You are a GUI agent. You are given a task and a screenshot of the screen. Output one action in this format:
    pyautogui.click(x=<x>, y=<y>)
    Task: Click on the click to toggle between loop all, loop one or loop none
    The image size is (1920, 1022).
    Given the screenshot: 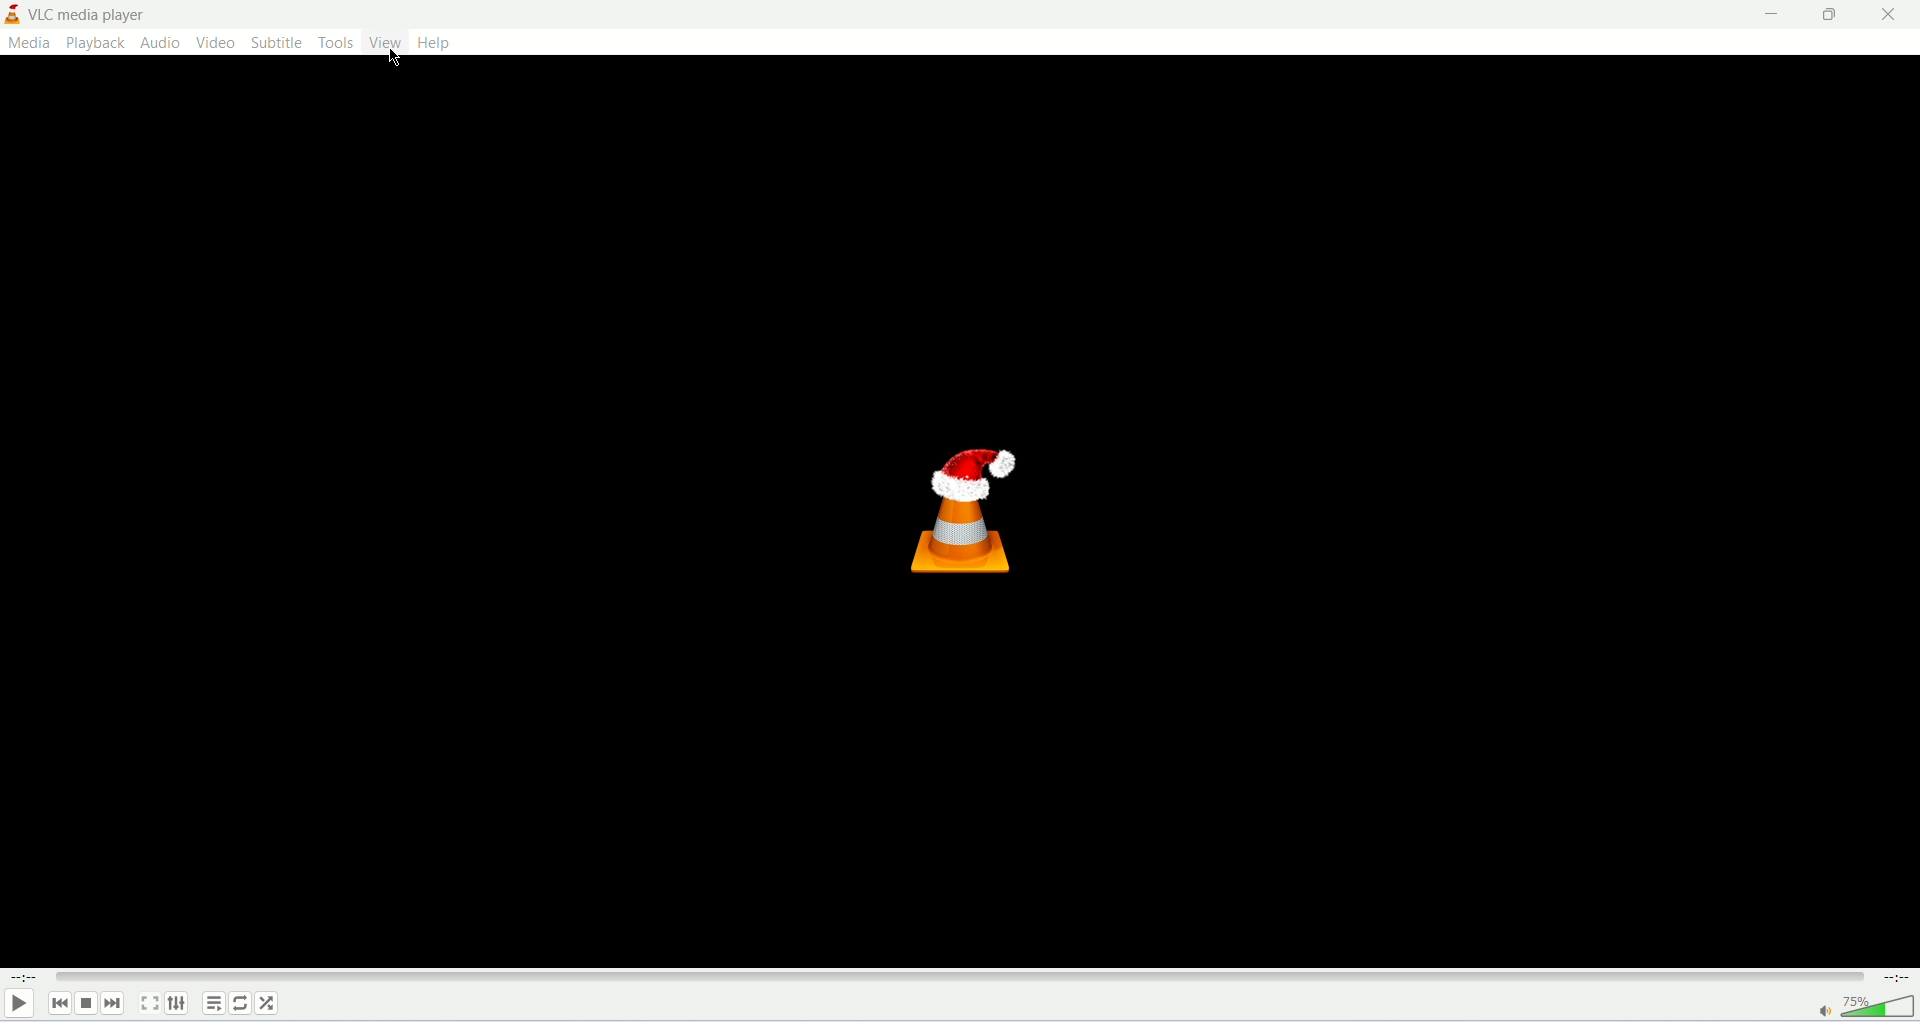 What is the action you would take?
    pyautogui.click(x=240, y=1005)
    